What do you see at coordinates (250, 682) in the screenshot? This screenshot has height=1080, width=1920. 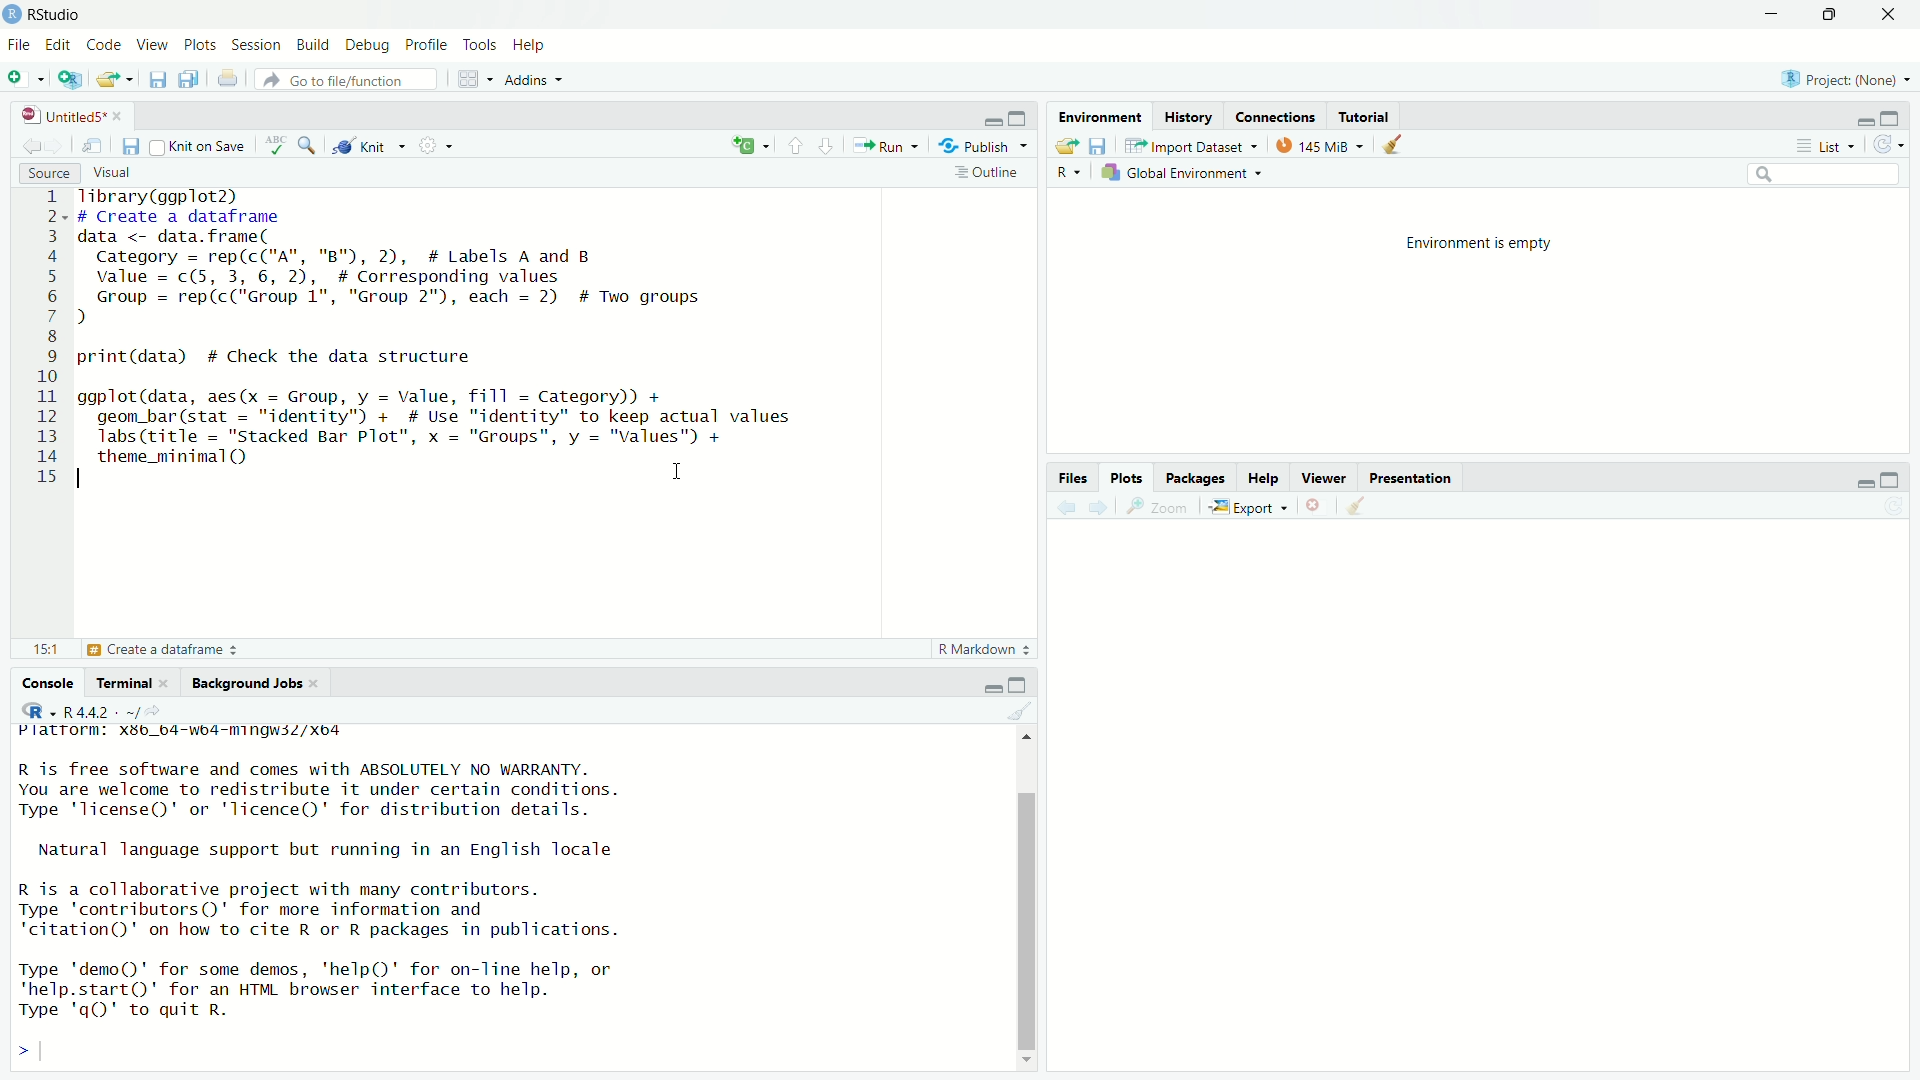 I see `Background Jobs` at bounding box center [250, 682].